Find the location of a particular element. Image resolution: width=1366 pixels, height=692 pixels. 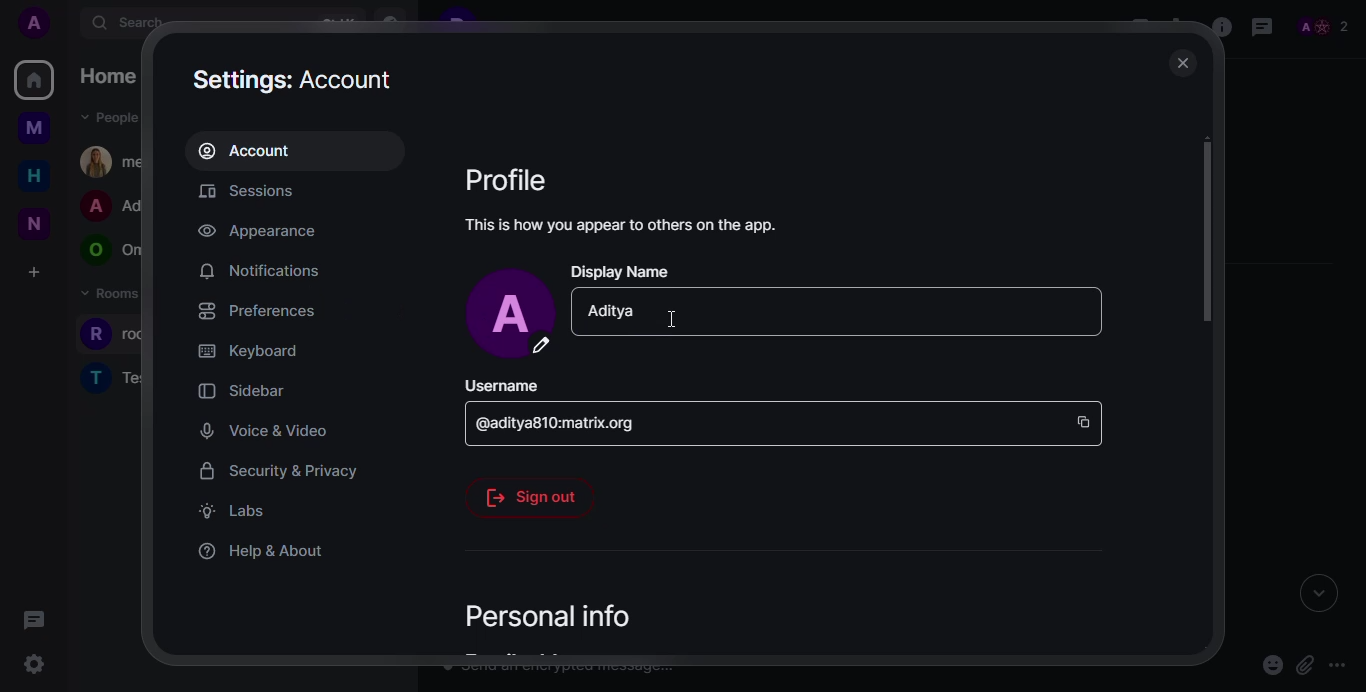

account is located at coordinates (254, 150).